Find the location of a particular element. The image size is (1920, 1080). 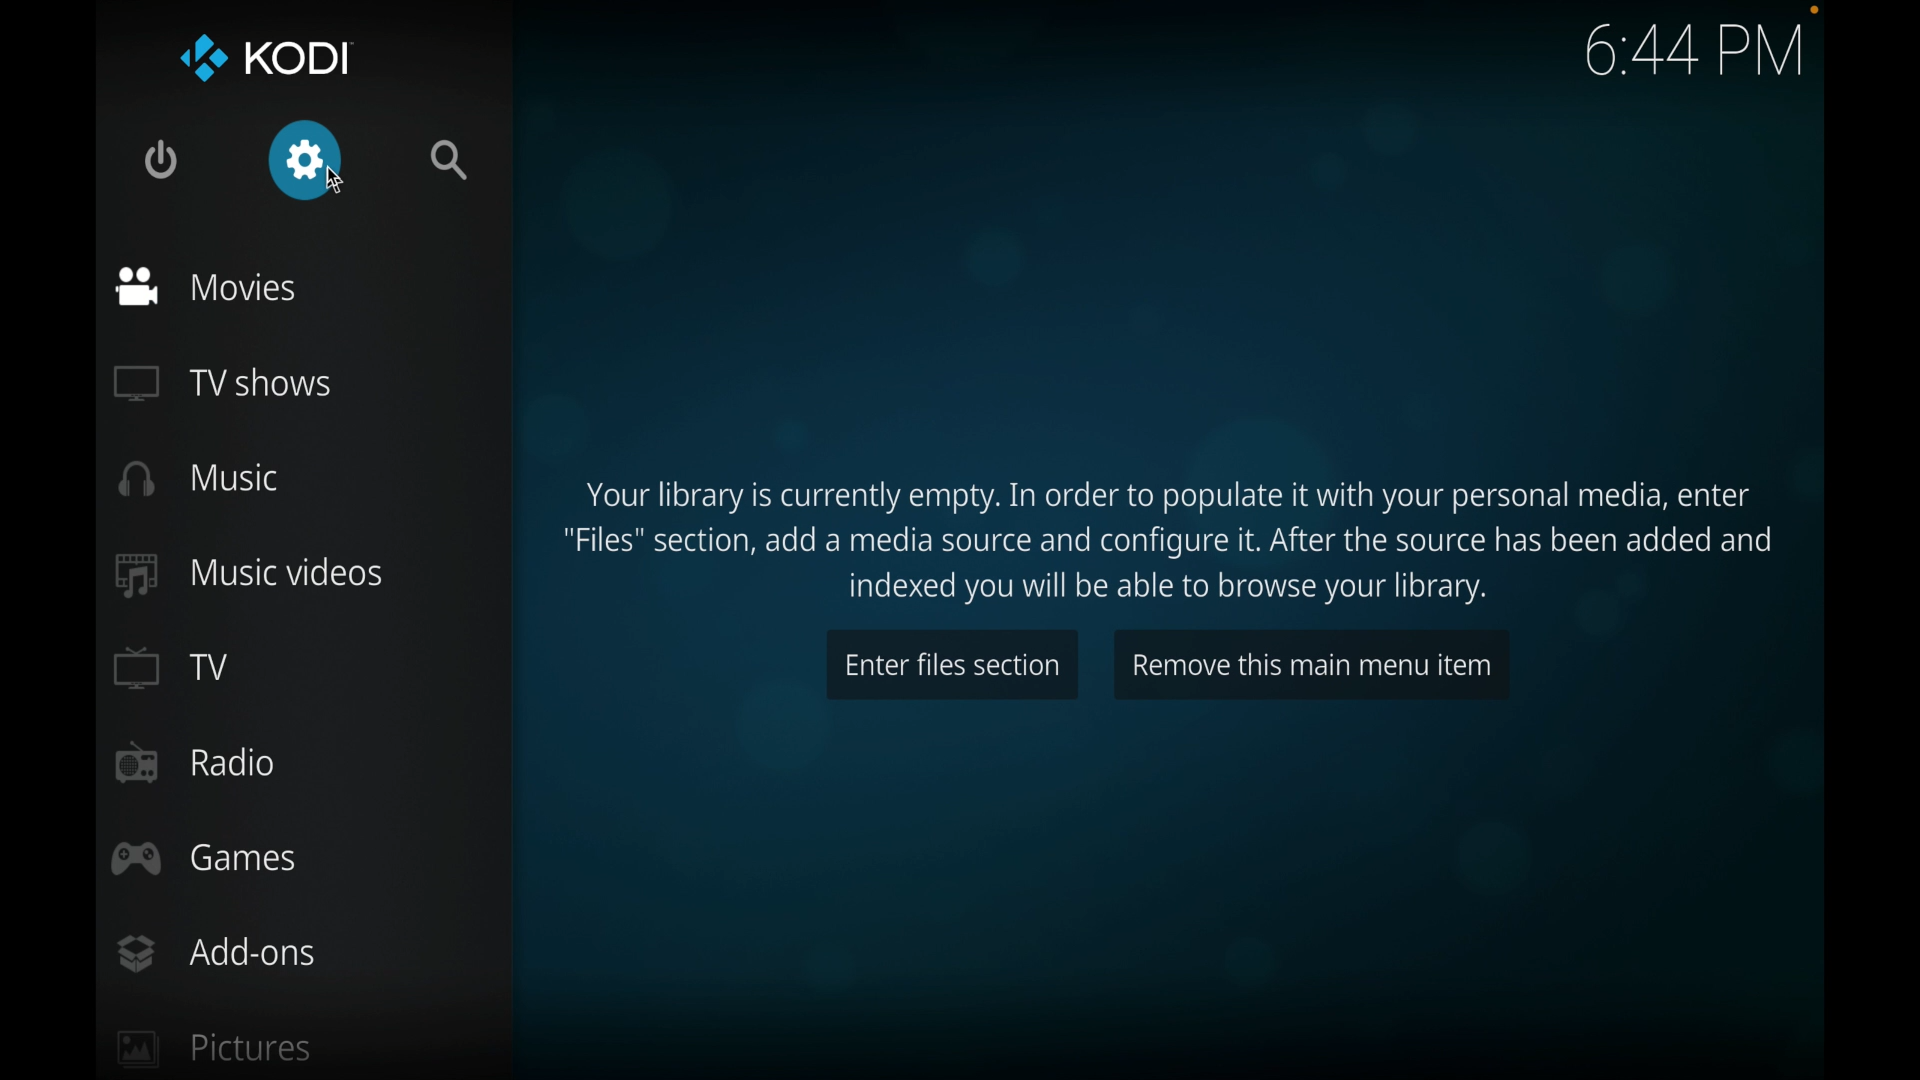

mouse pointer is located at coordinates (336, 176).